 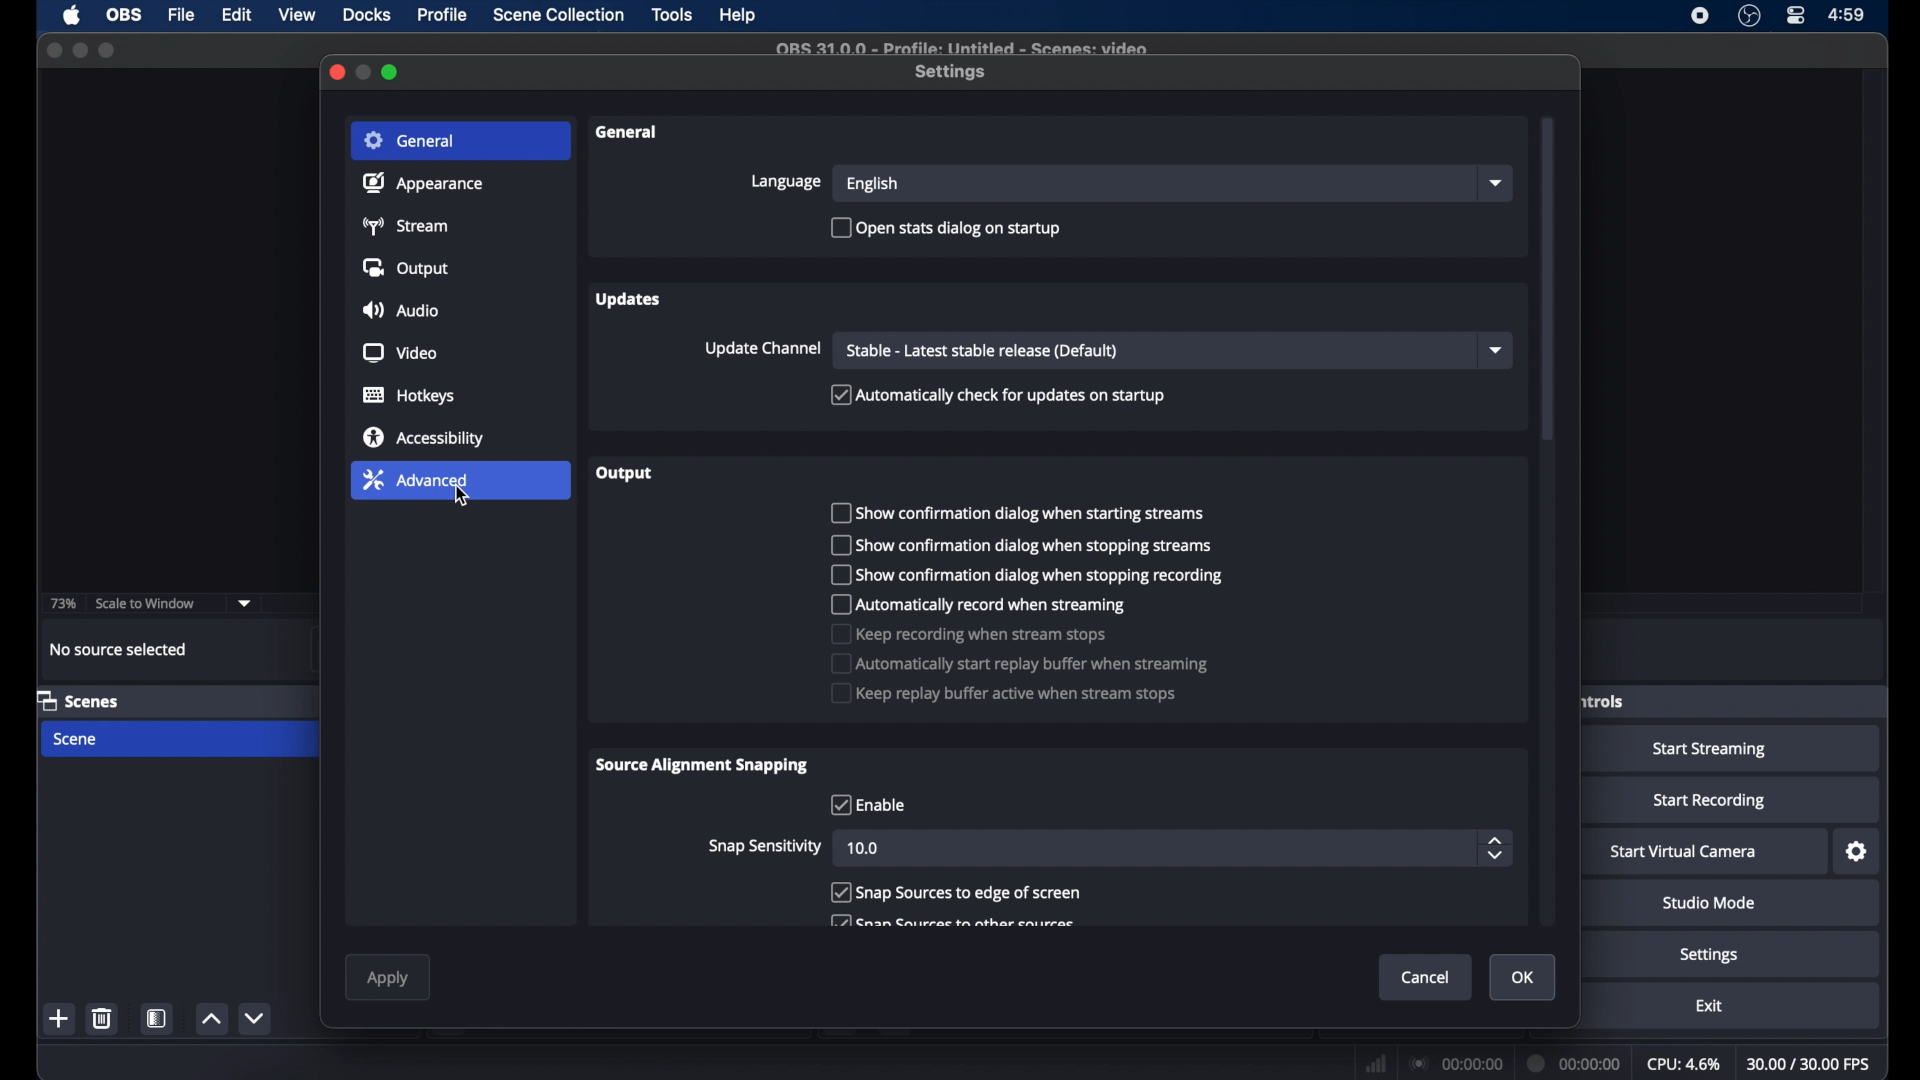 I want to click on scene, so click(x=76, y=739).